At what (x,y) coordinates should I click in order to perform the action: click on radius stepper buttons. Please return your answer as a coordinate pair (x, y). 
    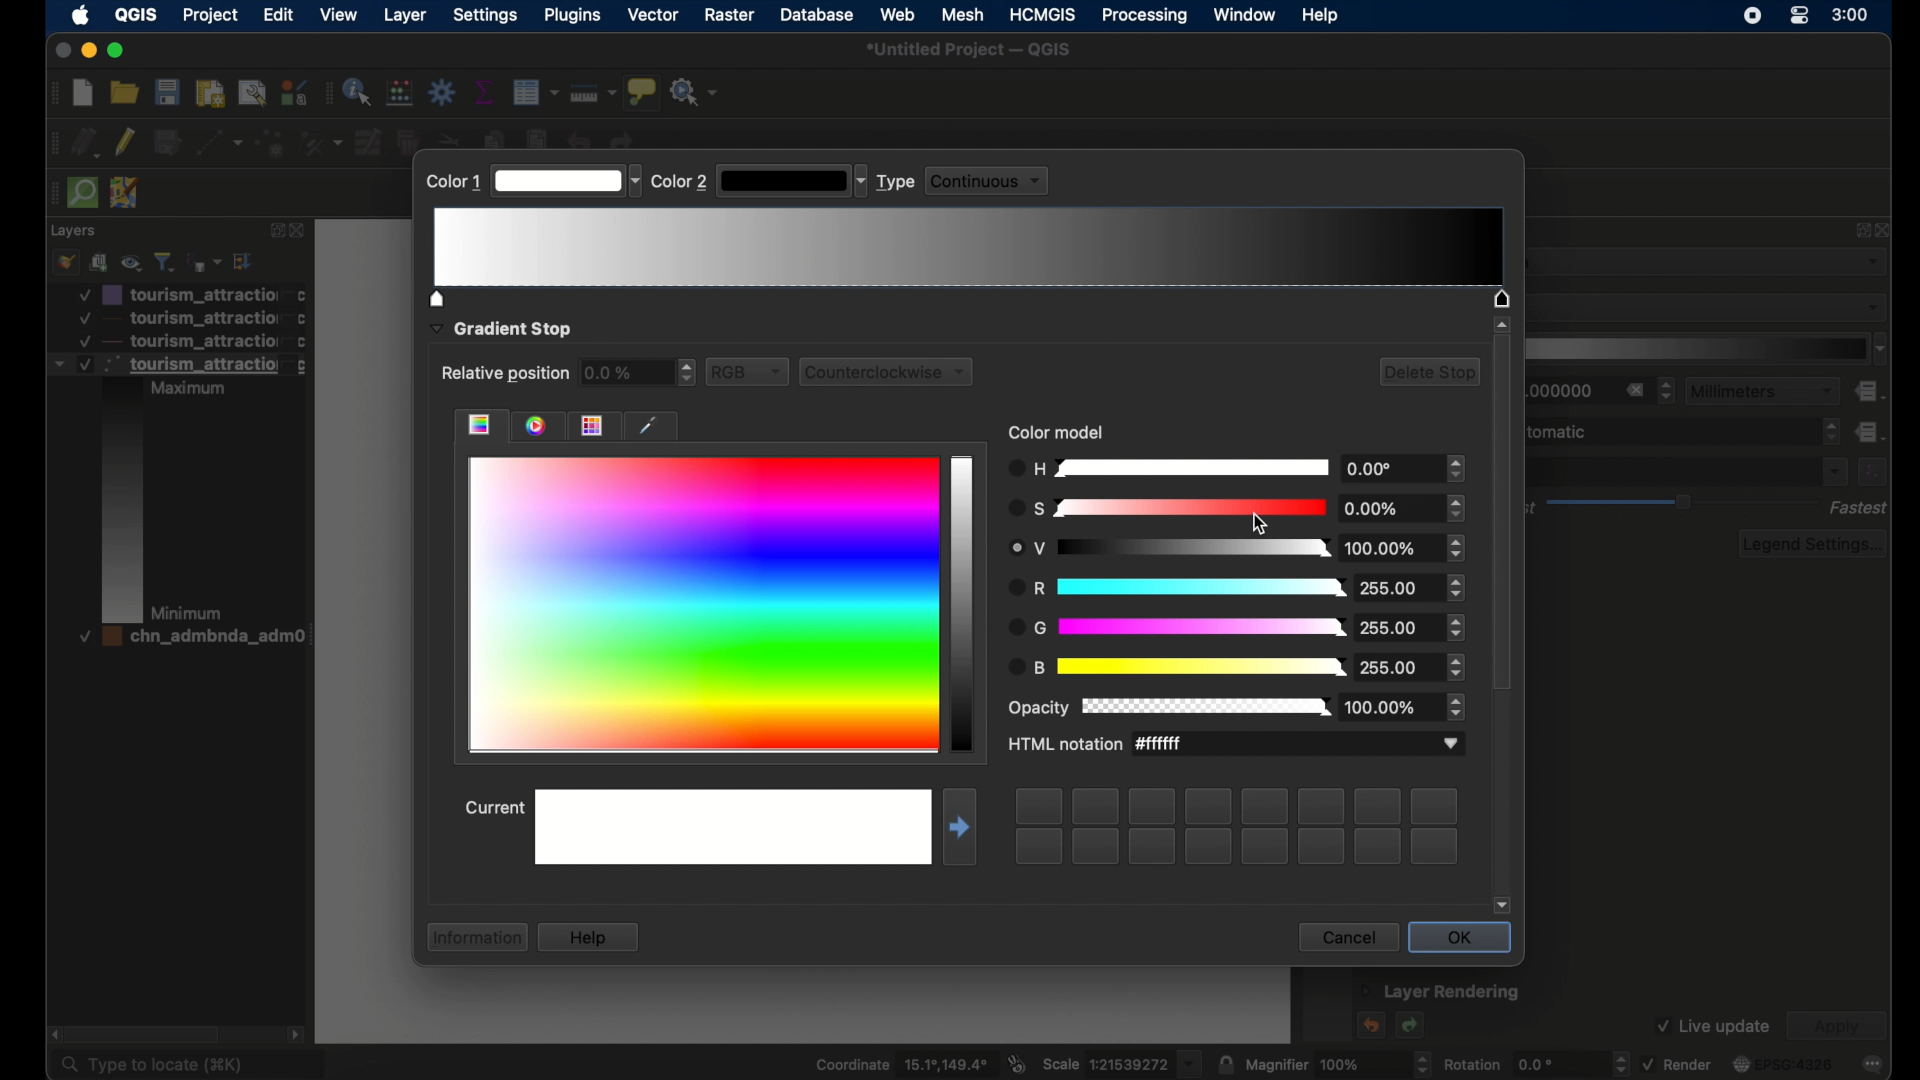
    Looking at the image, I should click on (1602, 391).